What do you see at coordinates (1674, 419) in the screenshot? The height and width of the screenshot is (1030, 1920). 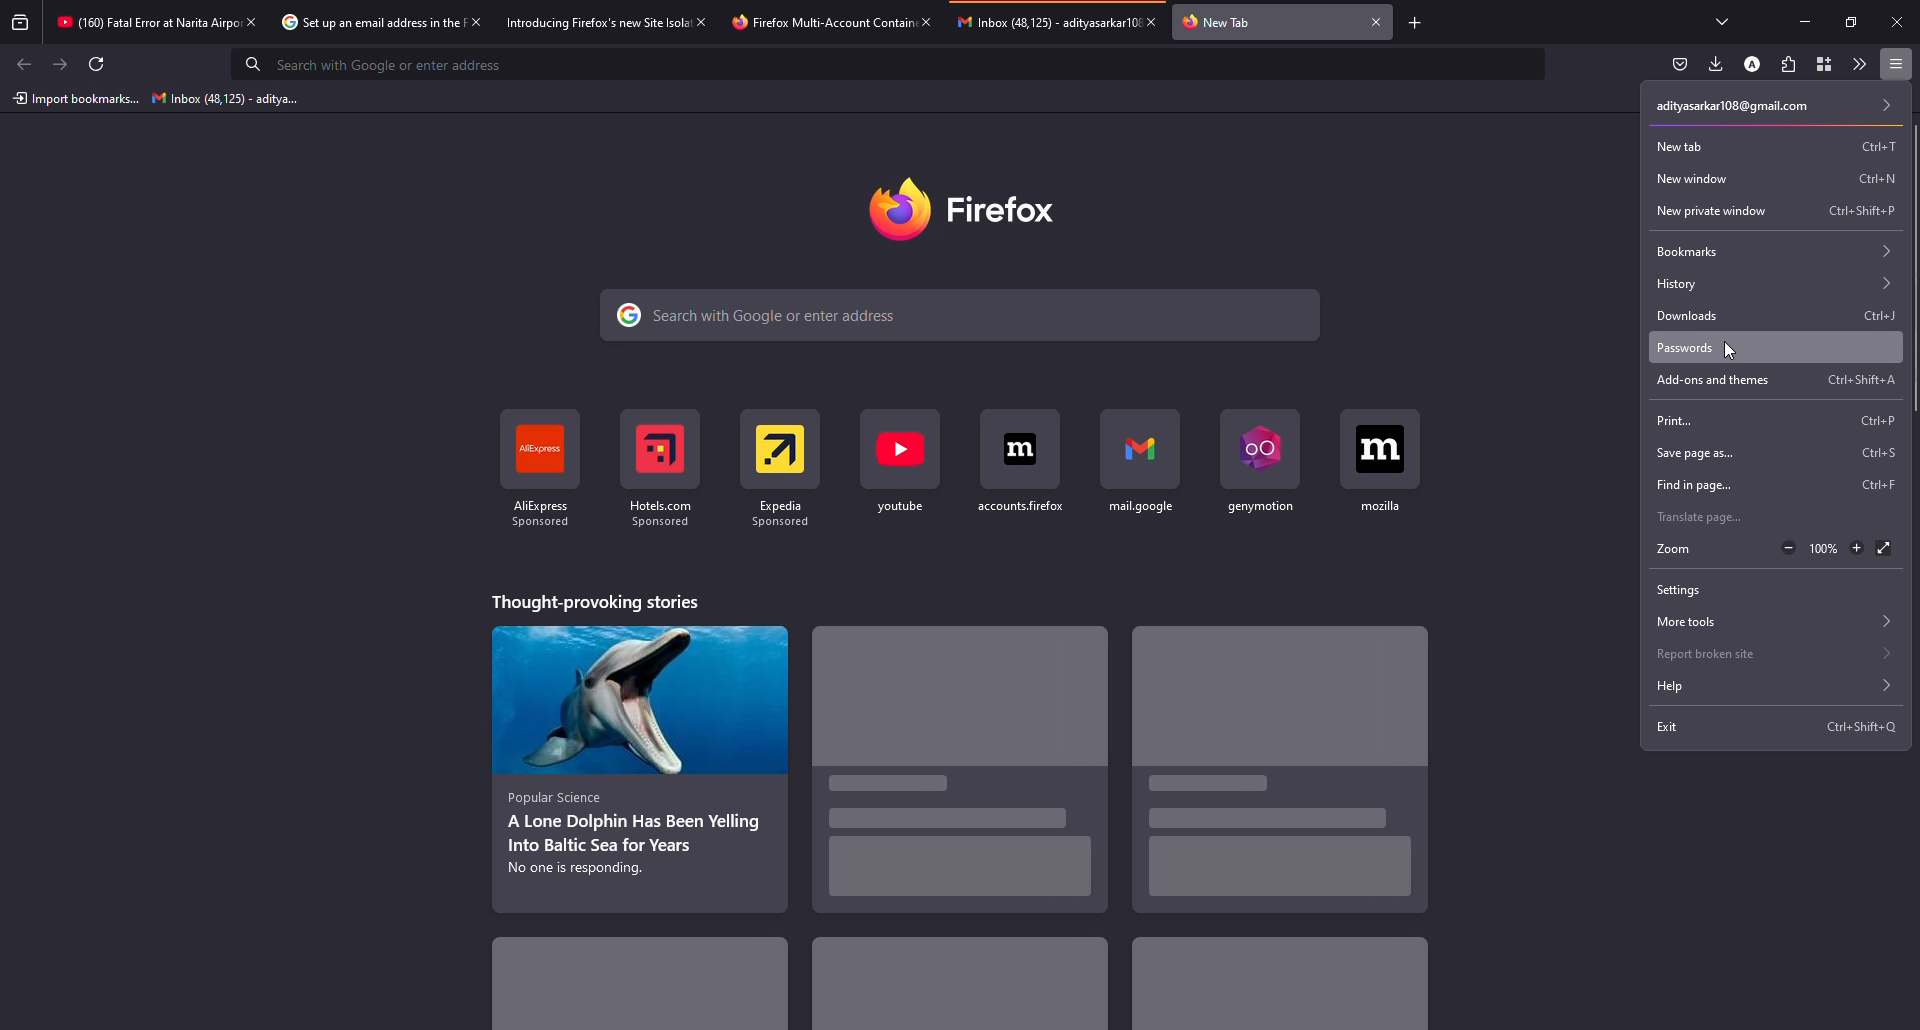 I see `print` at bounding box center [1674, 419].